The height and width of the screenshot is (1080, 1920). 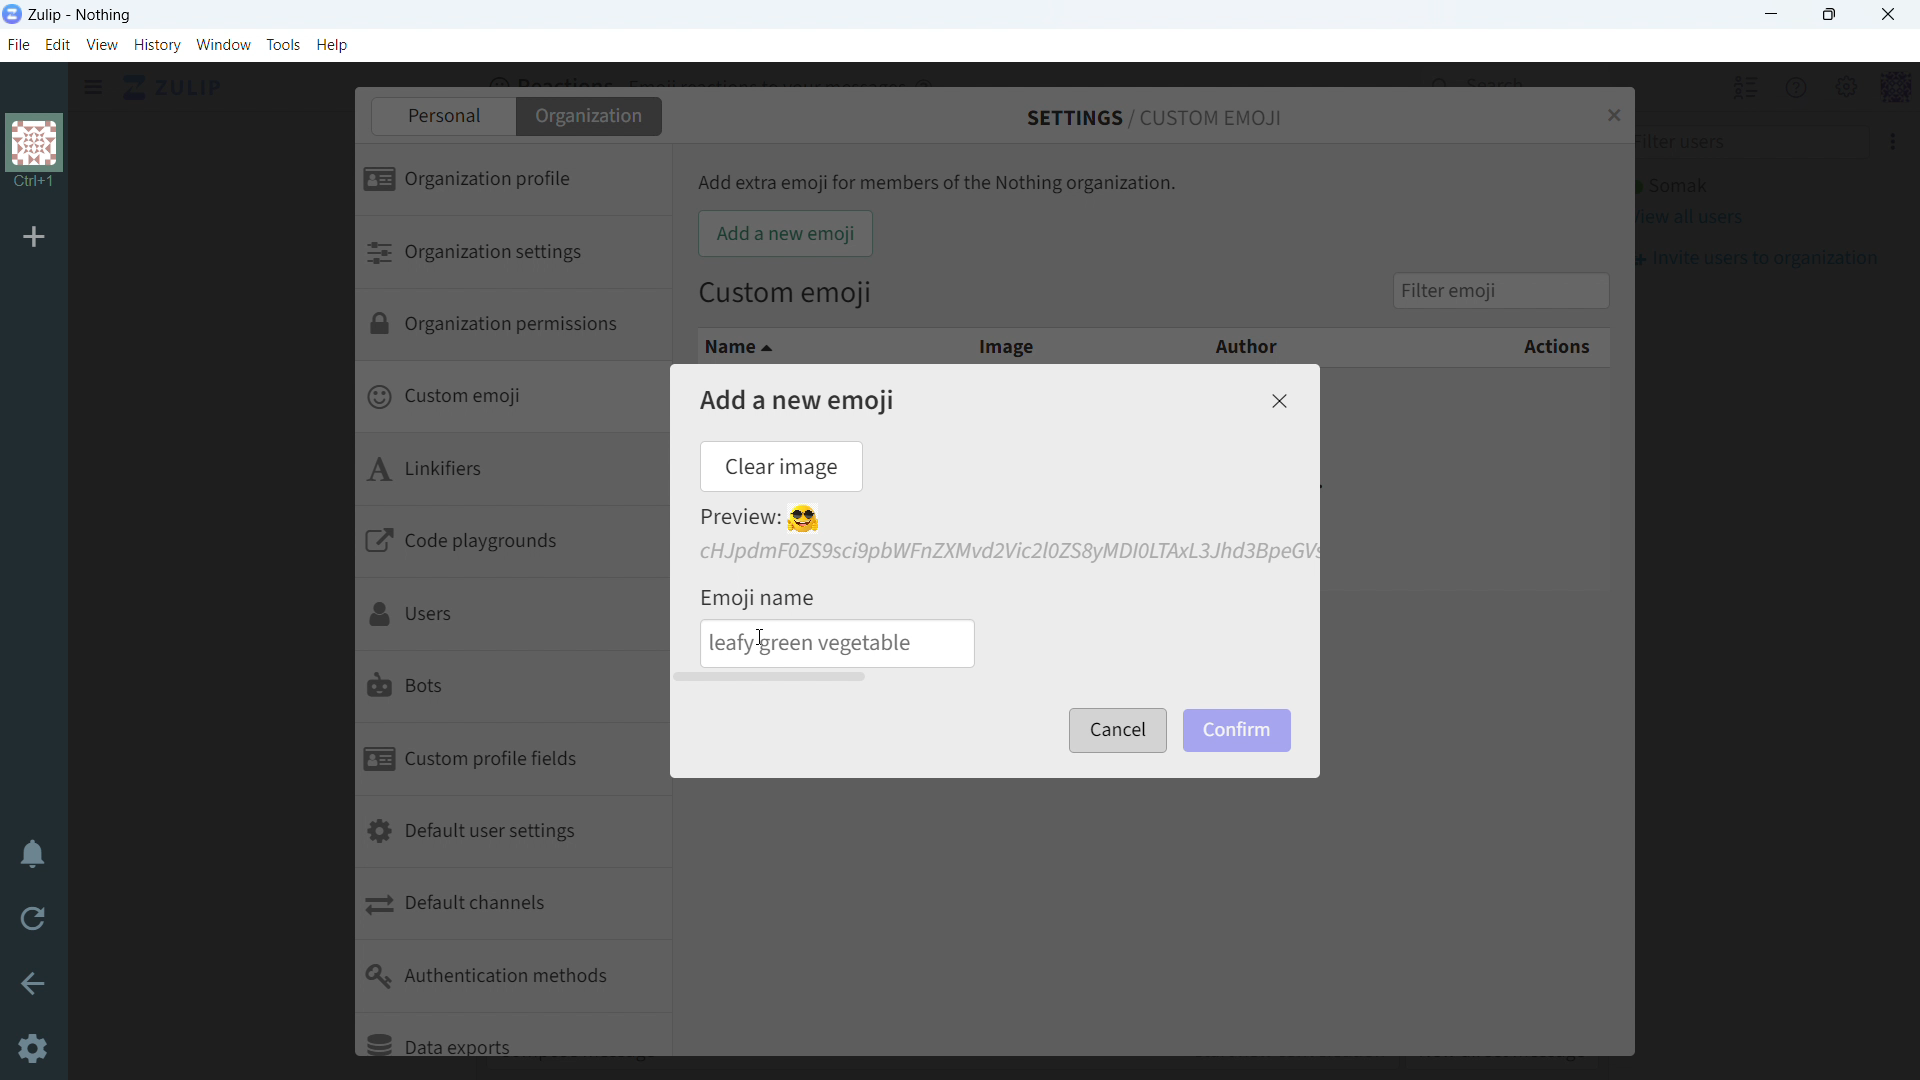 I want to click on open sidebar menu, so click(x=93, y=87).